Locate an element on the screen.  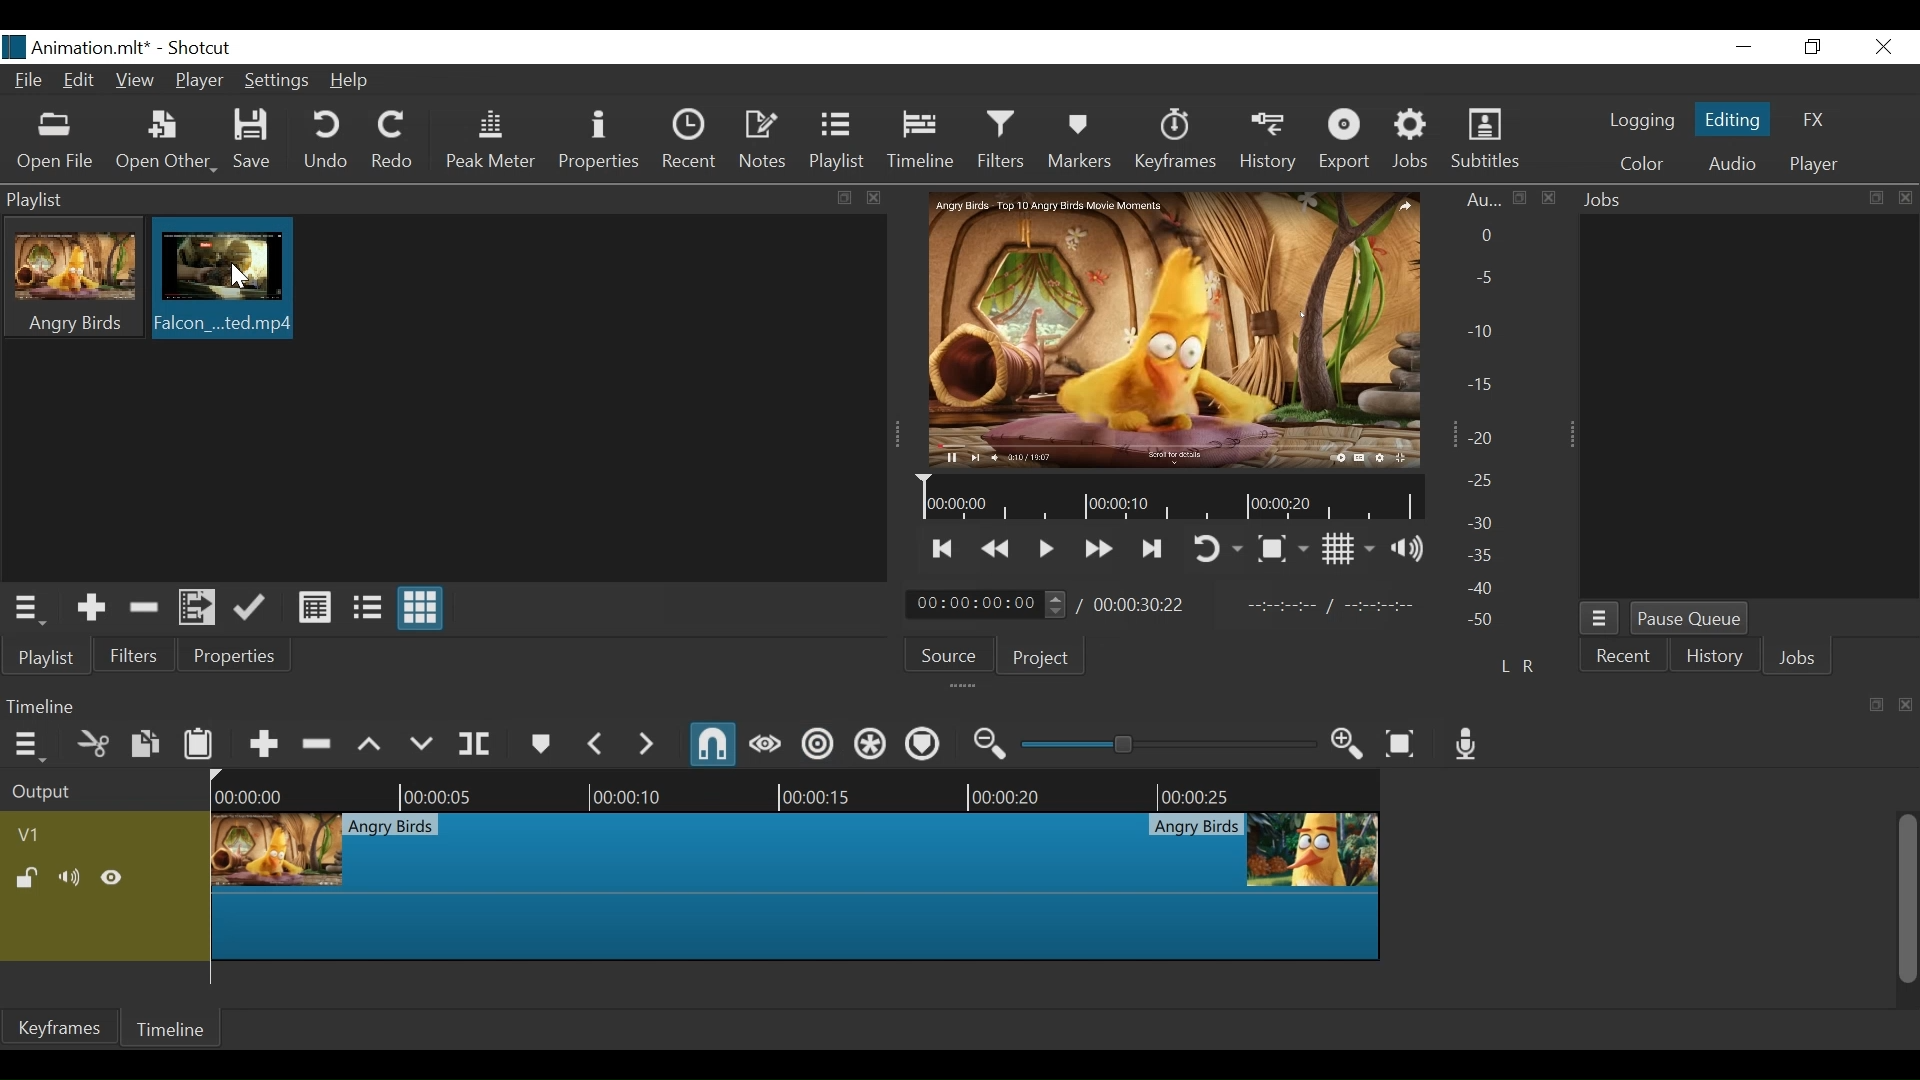
Marker is located at coordinates (539, 741).